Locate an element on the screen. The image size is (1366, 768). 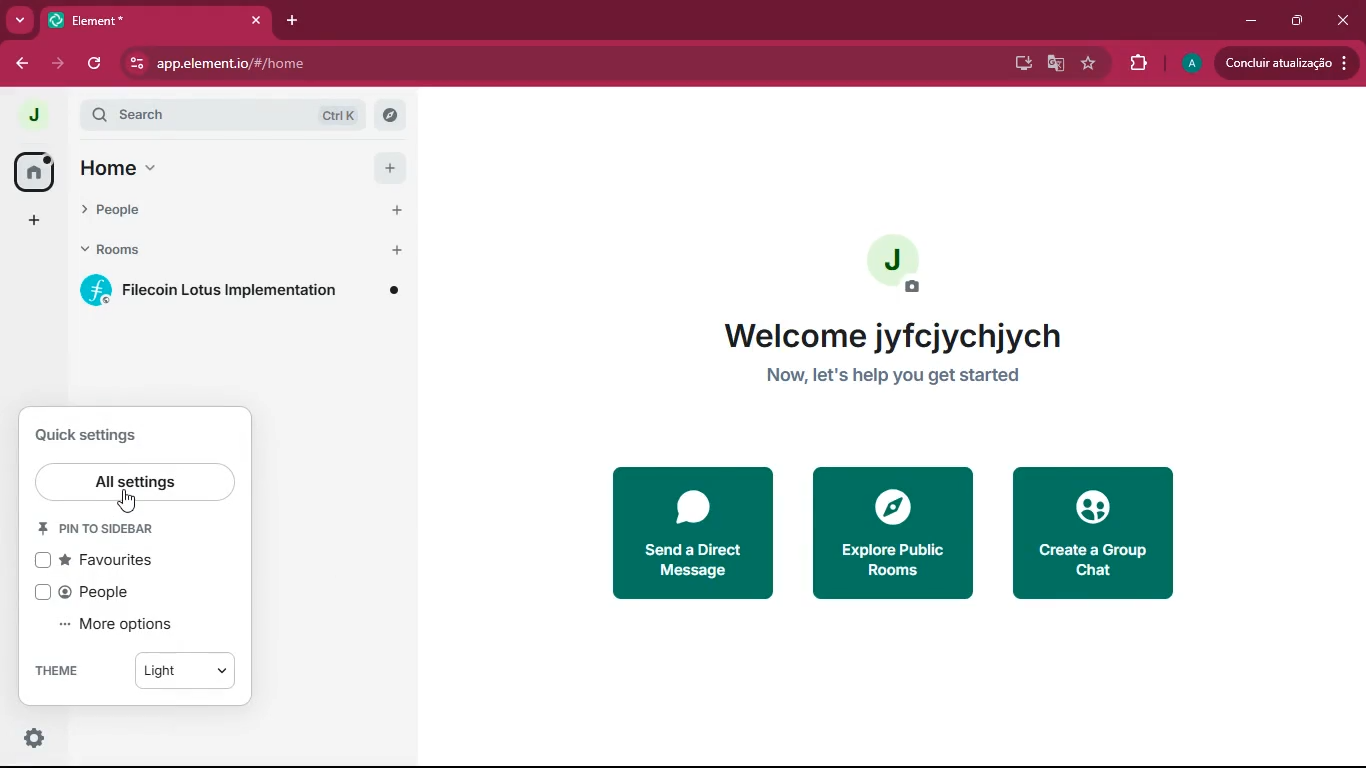
search is located at coordinates (235, 114).